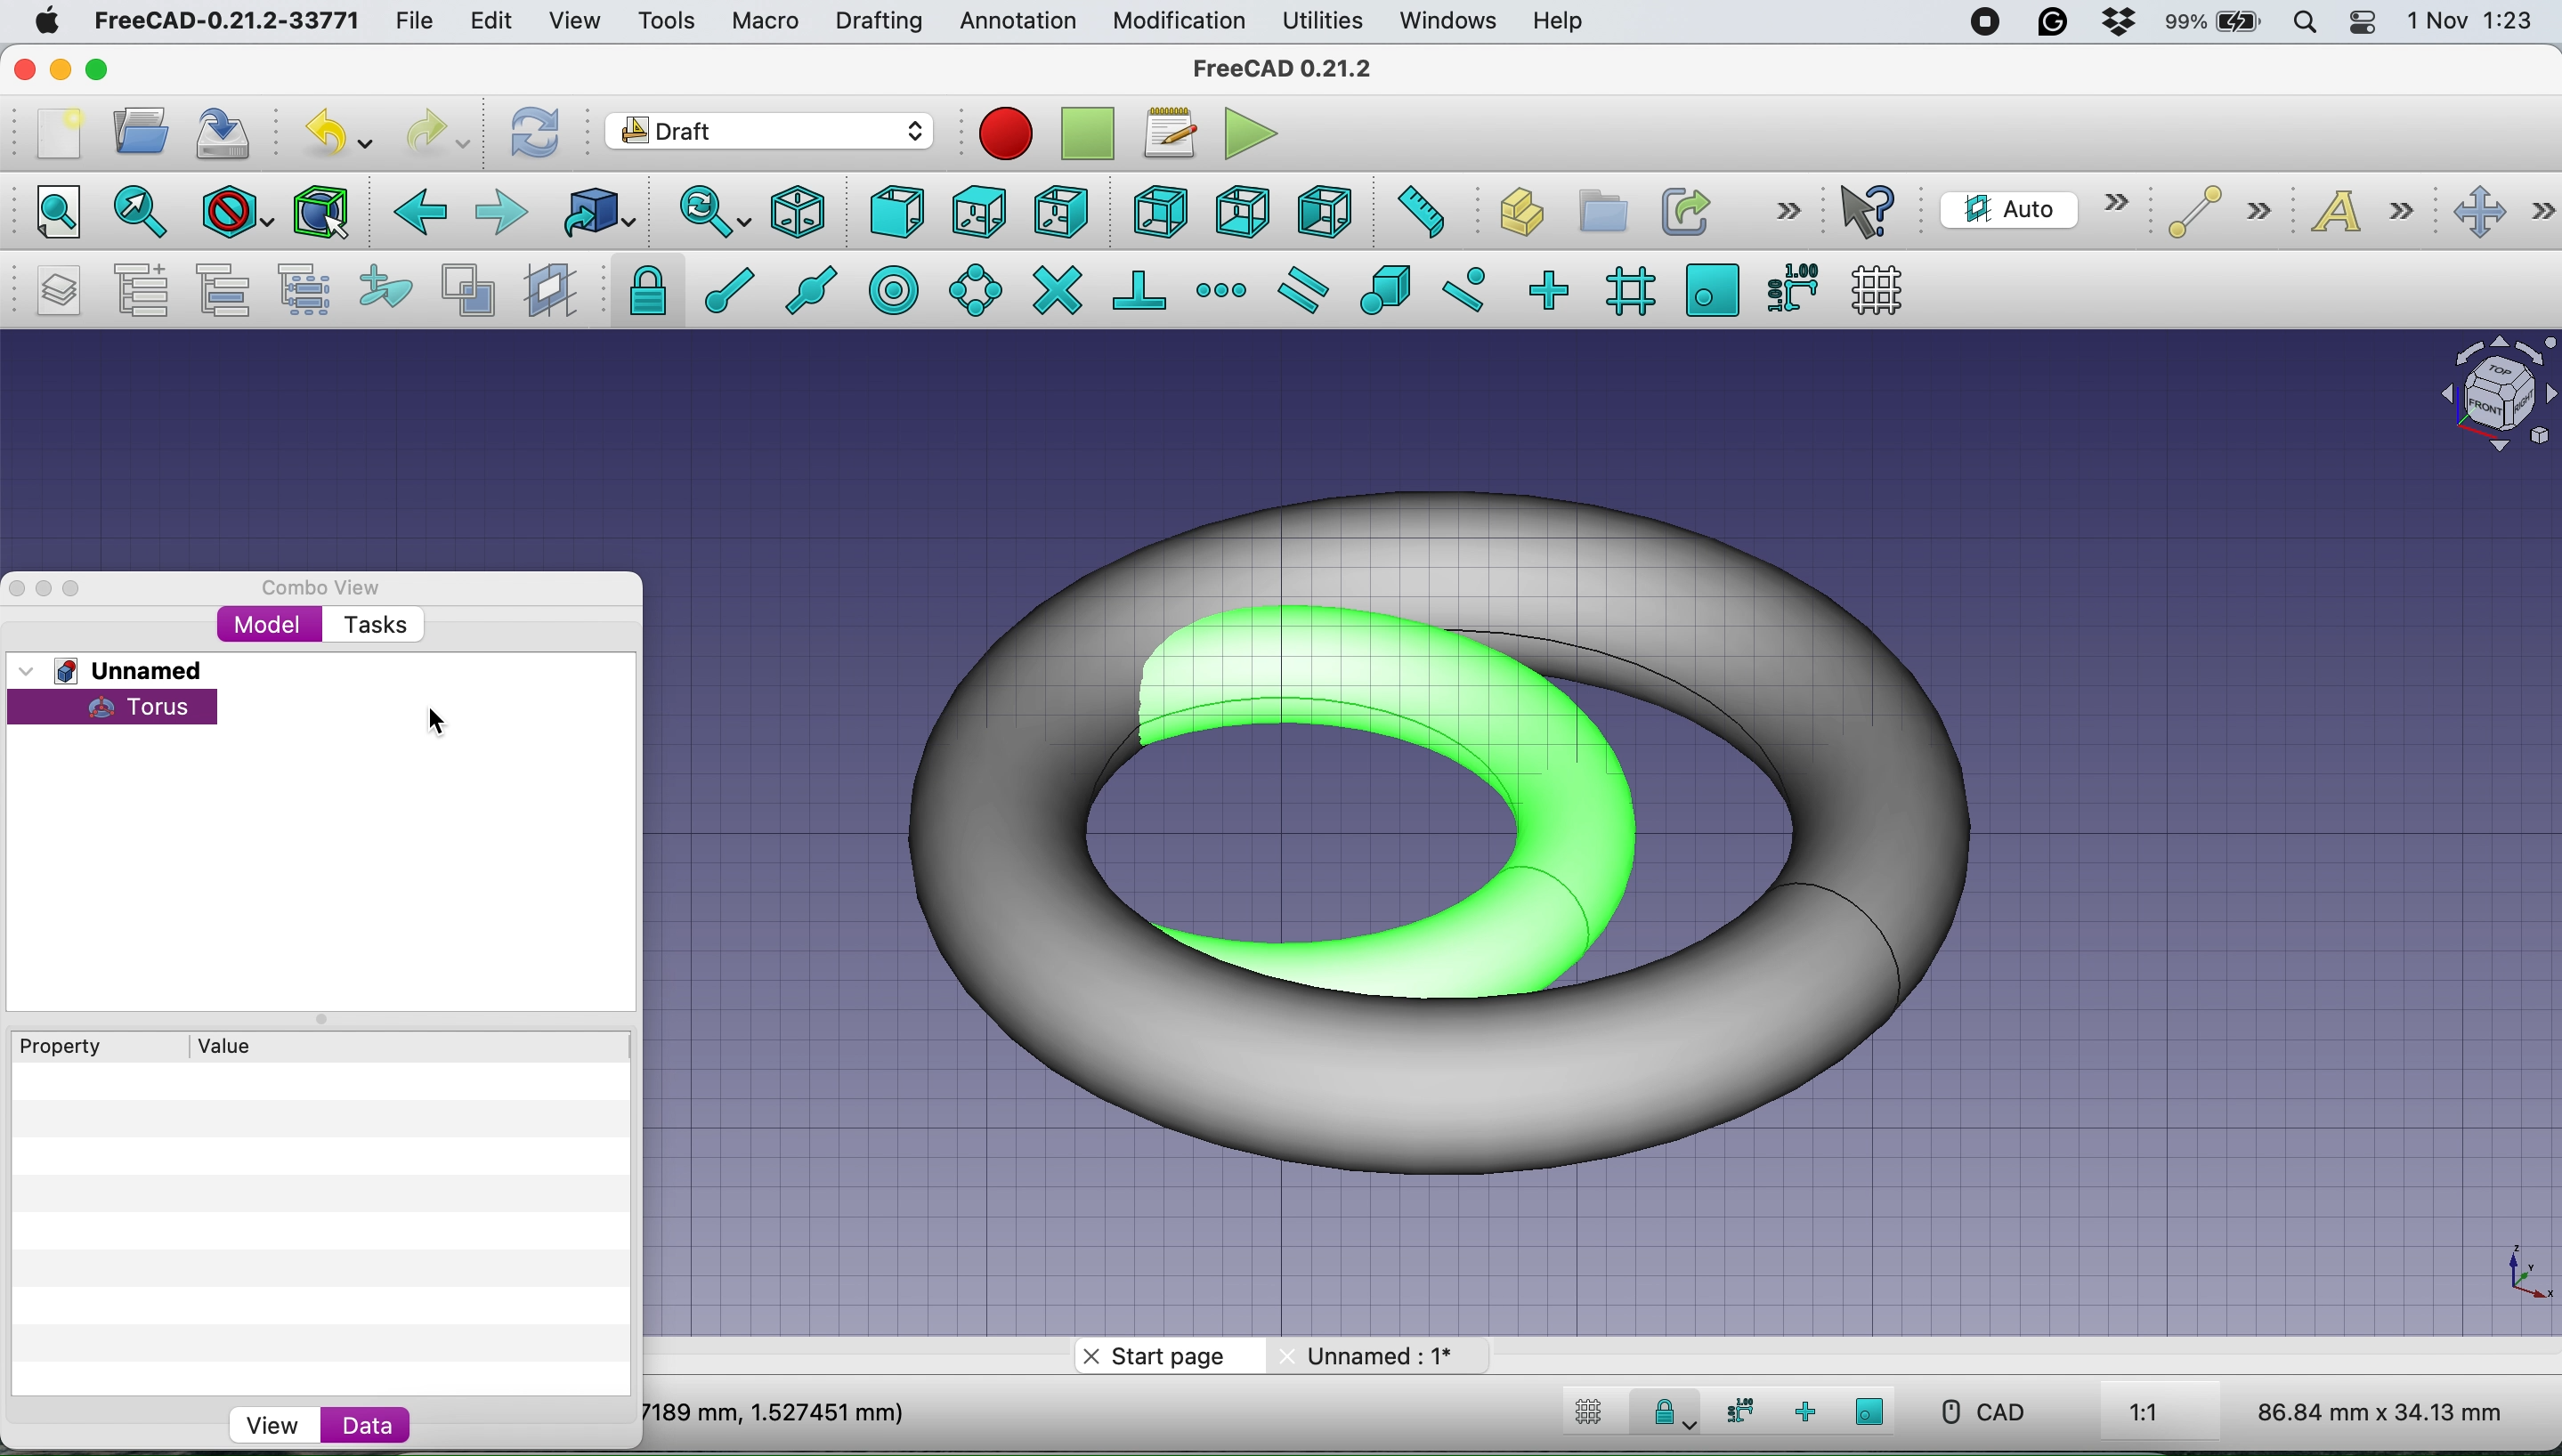 This screenshot has width=2562, height=1456. I want to click on bottom, so click(1245, 210).